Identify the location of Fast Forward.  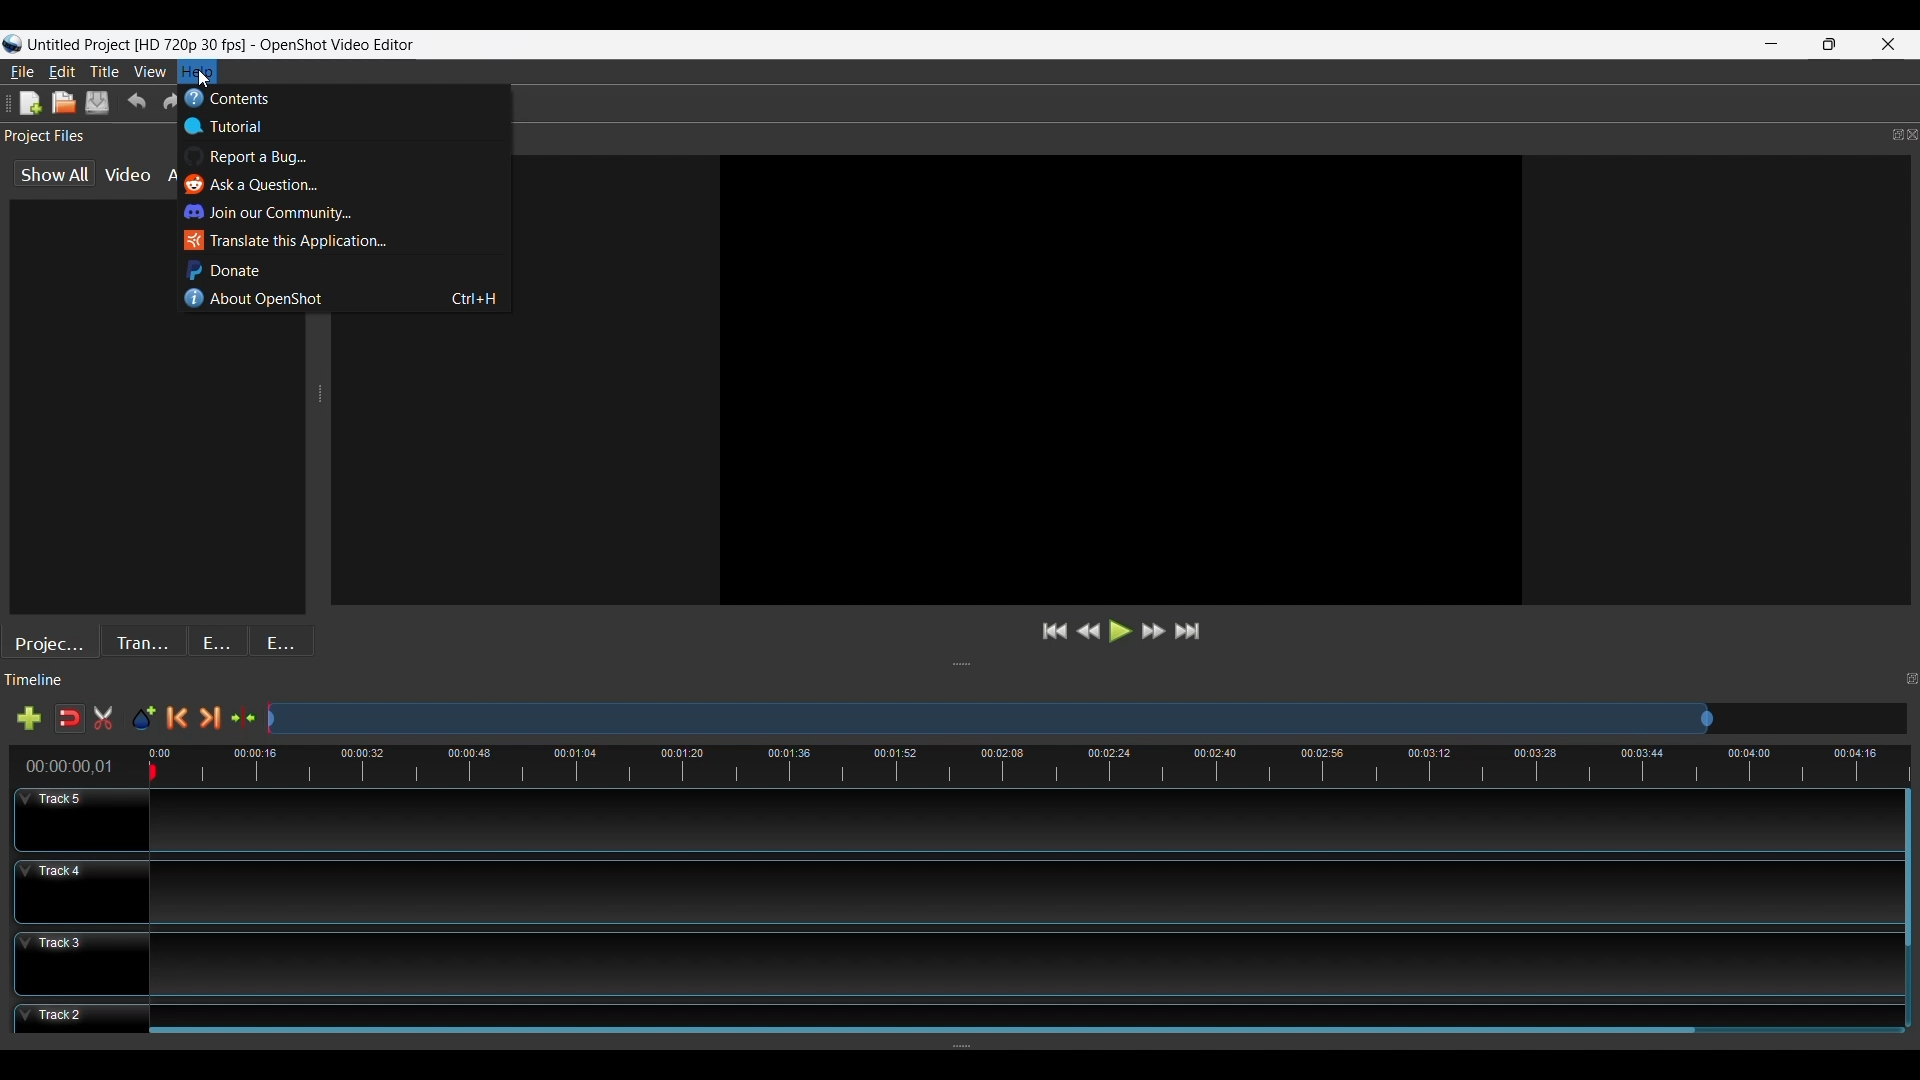
(1151, 633).